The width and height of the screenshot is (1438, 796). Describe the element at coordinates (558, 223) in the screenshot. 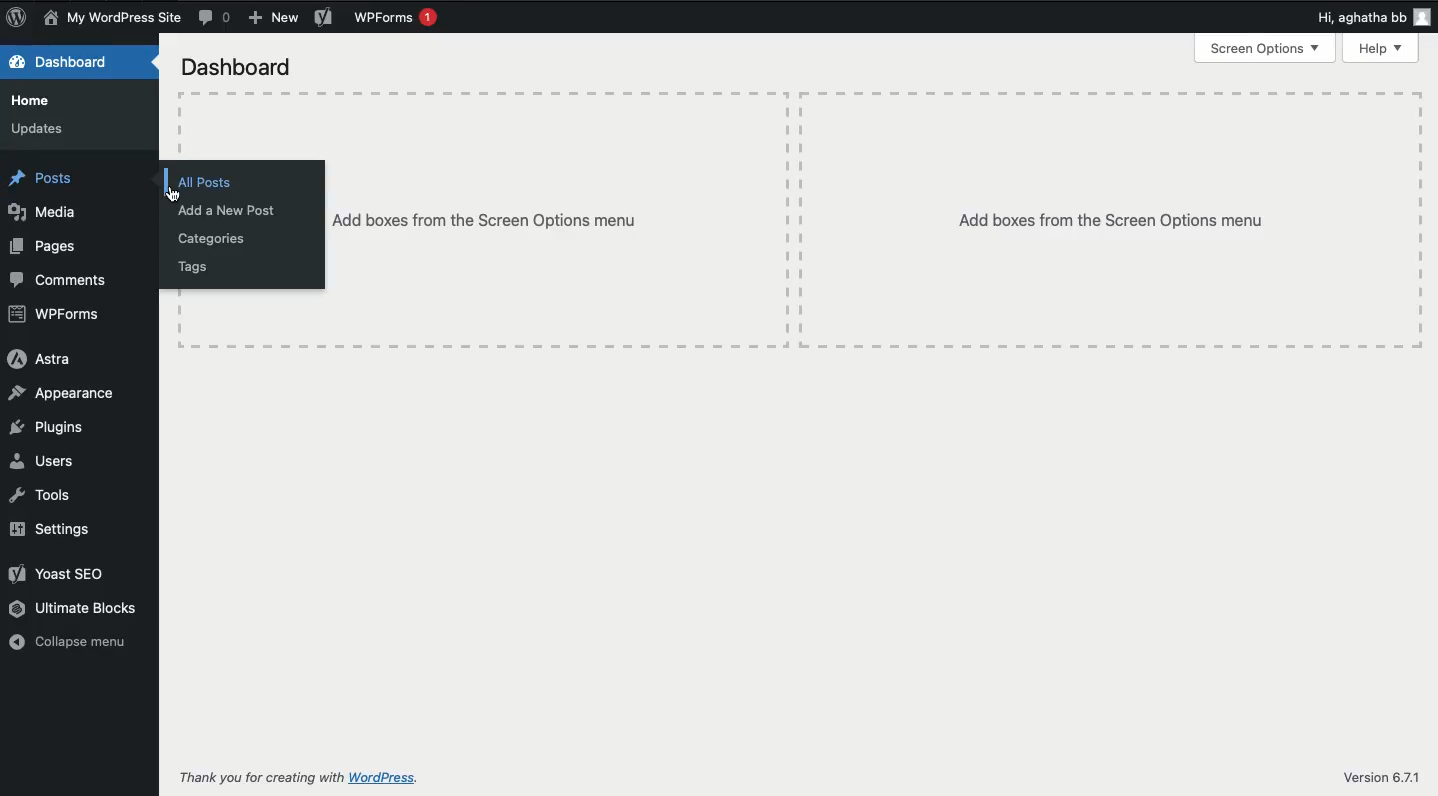

I see `` at that location.